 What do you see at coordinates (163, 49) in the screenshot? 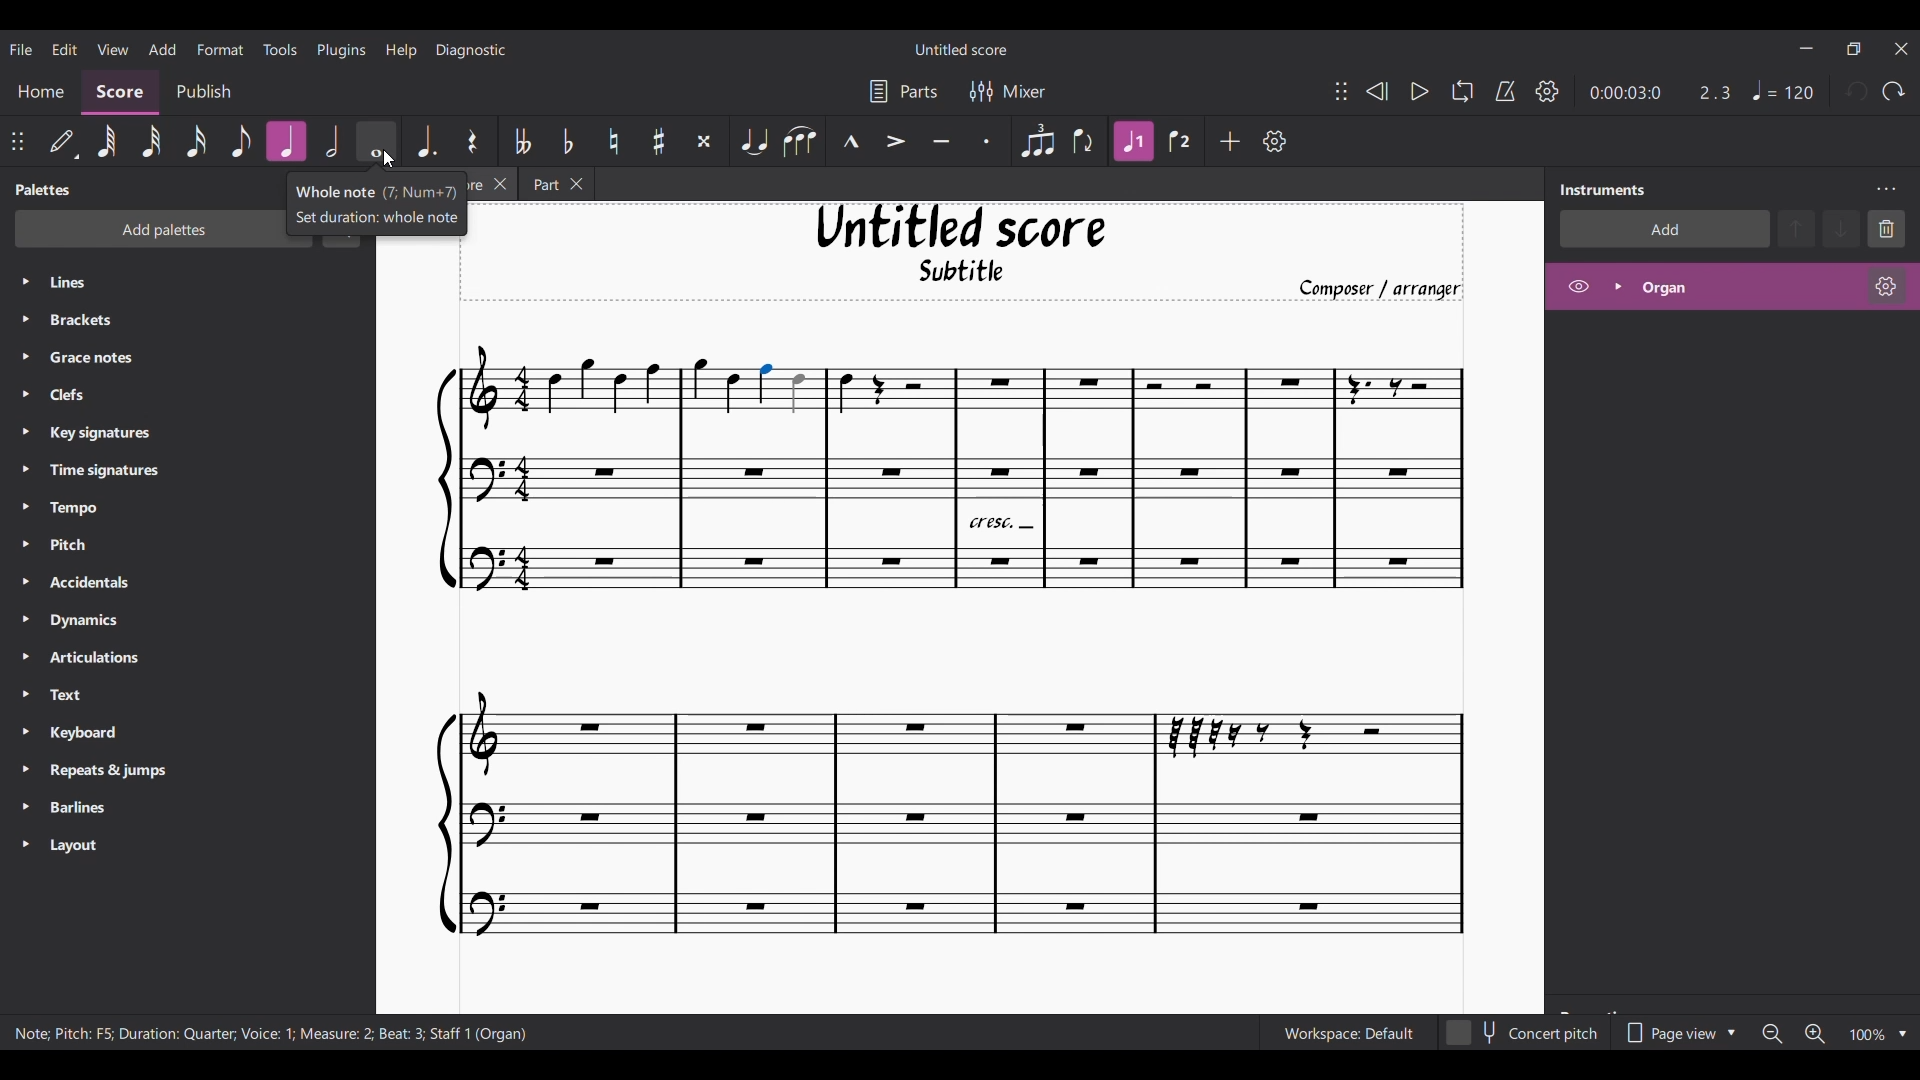
I see `Add menu` at bounding box center [163, 49].